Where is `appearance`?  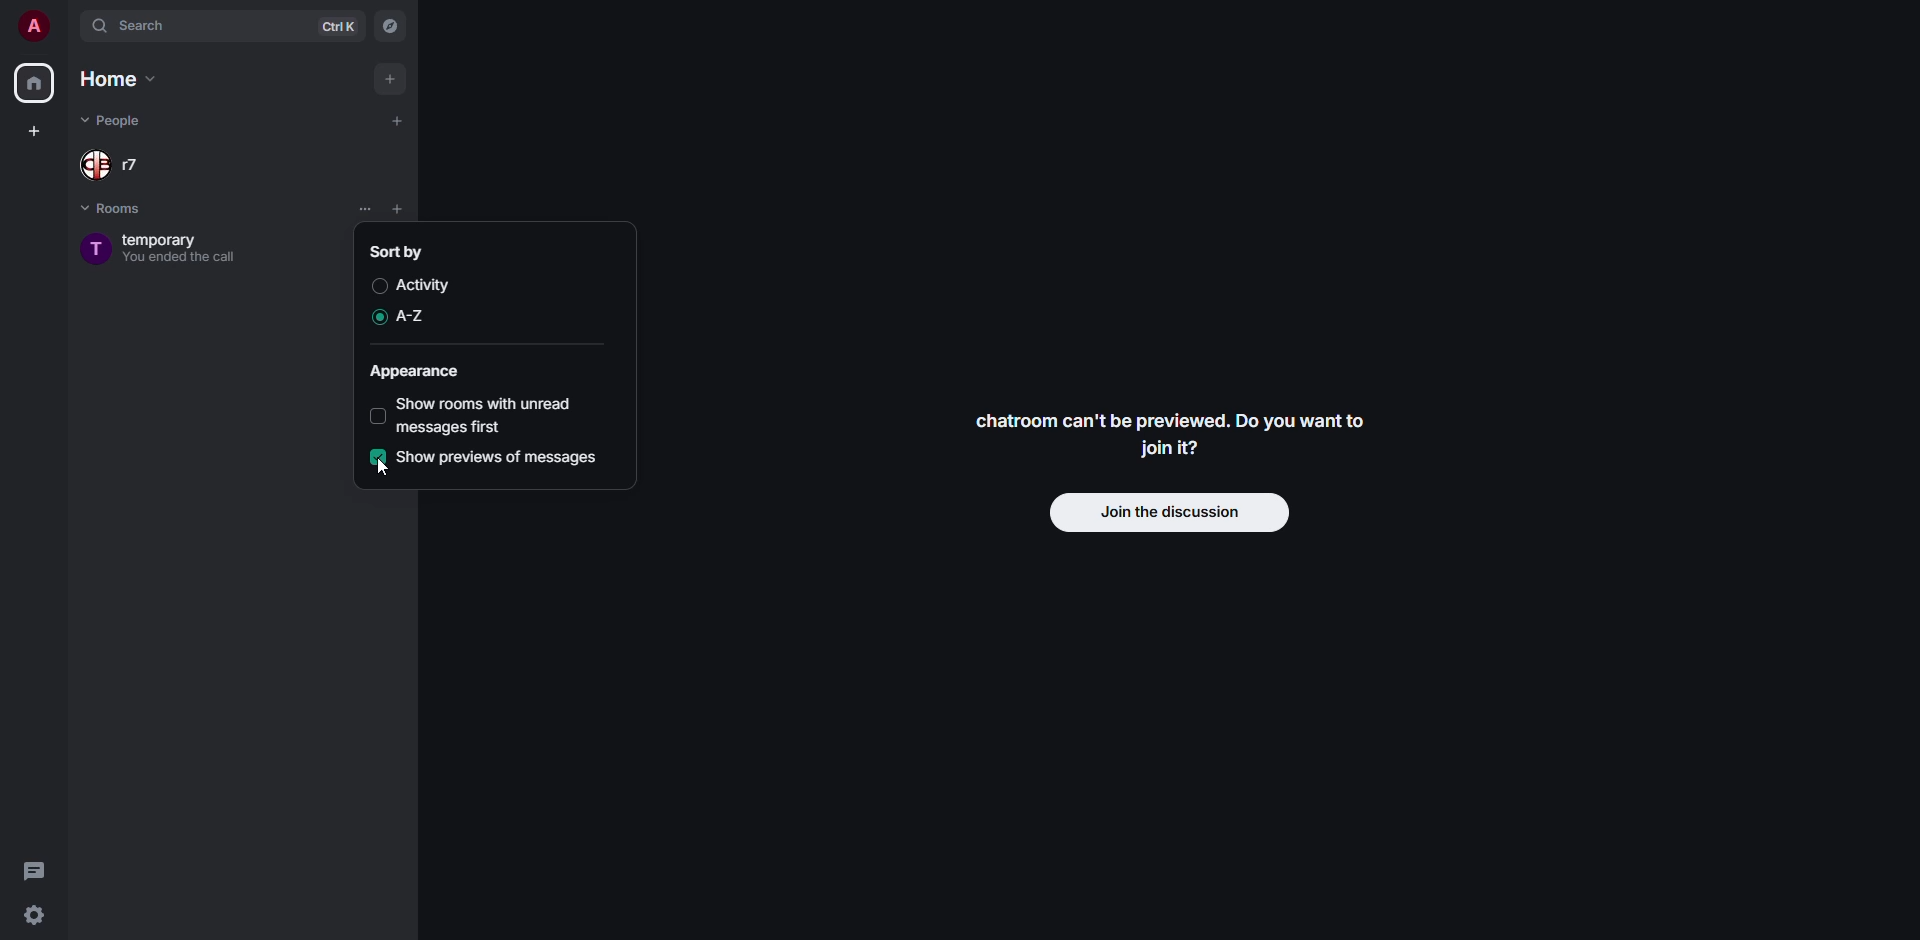 appearance is located at coordinates (418, 371).